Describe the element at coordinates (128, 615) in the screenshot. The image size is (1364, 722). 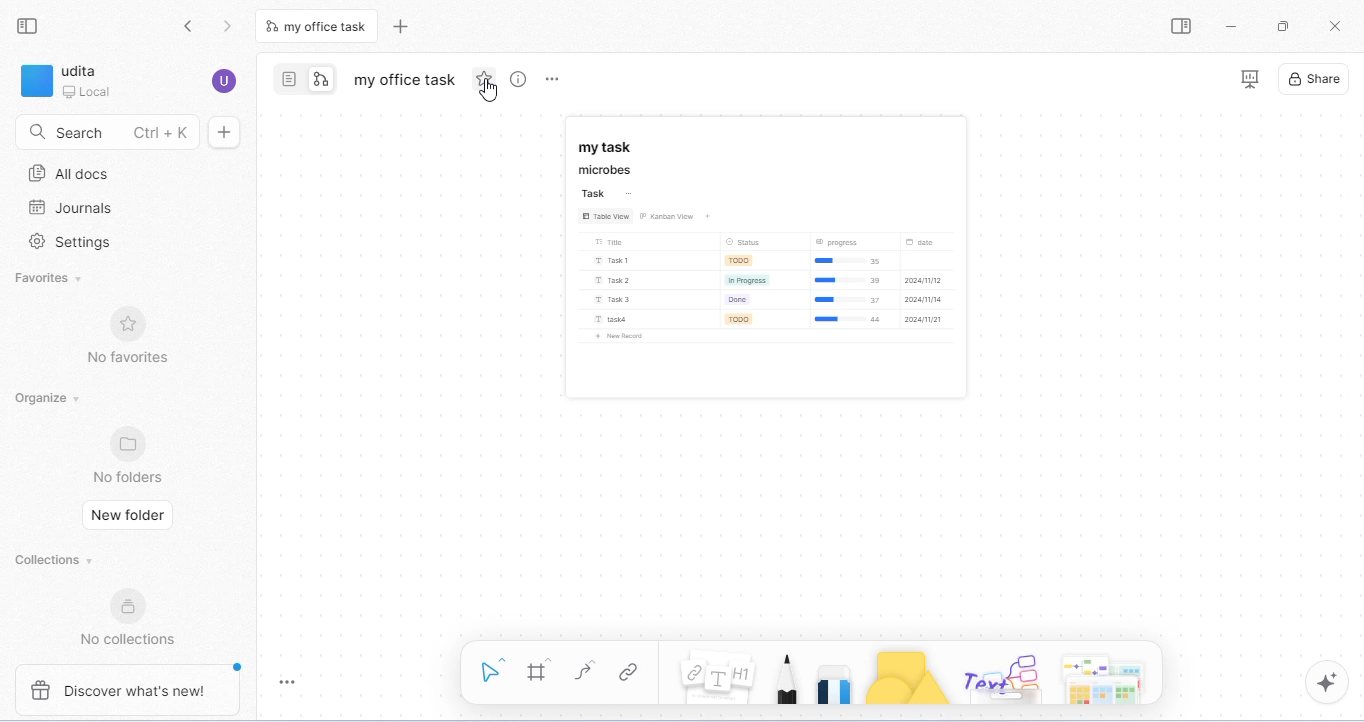
I see `no collections` at that location.